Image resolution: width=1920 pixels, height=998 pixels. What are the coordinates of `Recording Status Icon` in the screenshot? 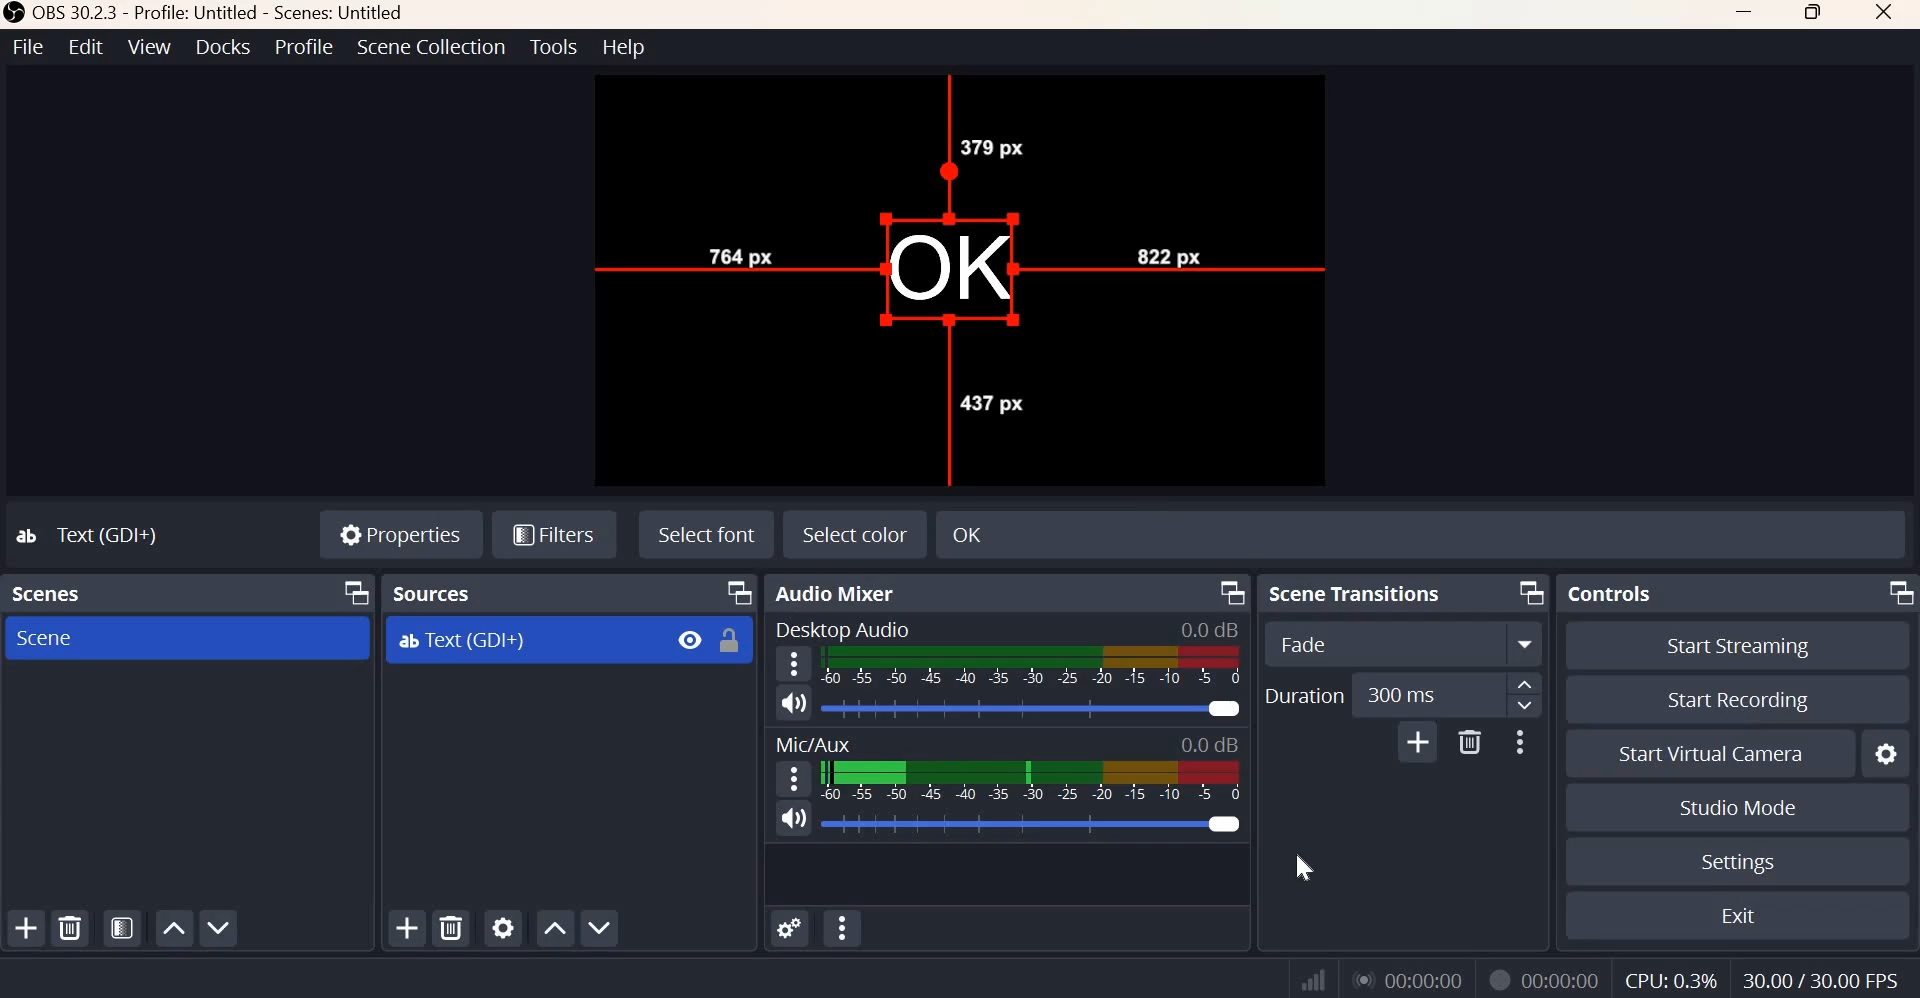 It's located at (1499, 981).